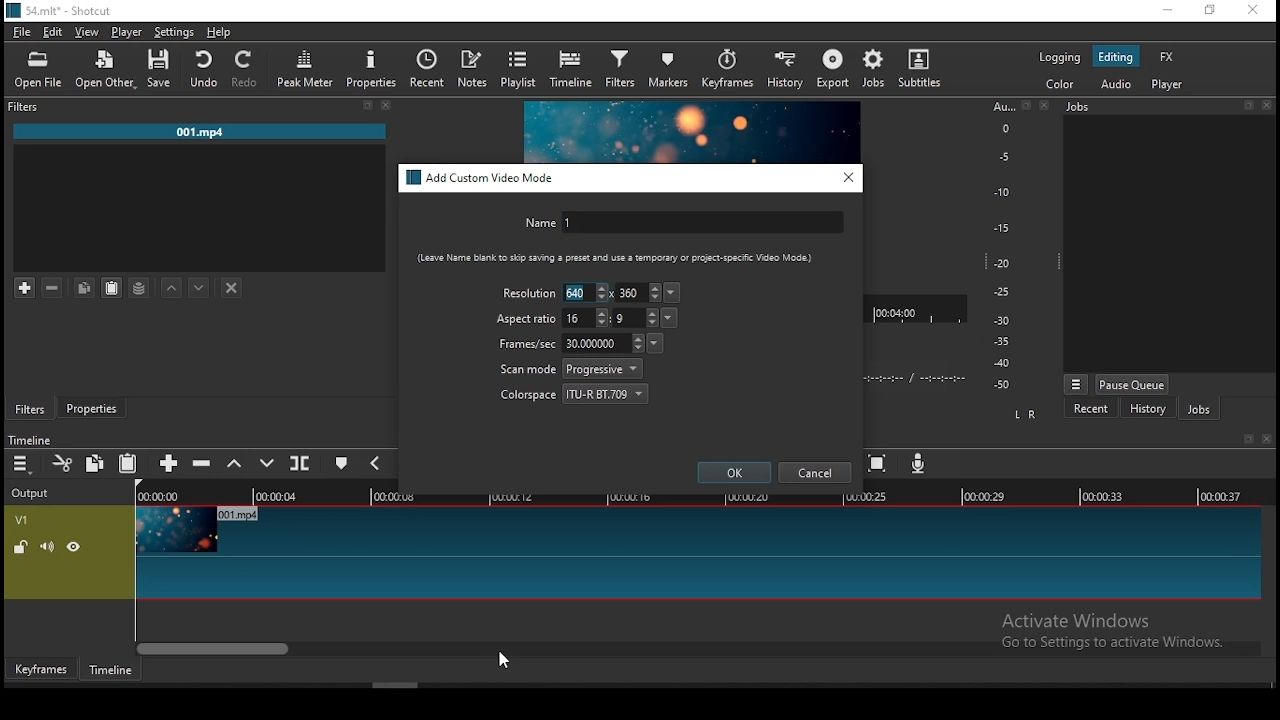 Image resolution: width=1280 pixels, height=720 pixels. I want to click on add custom video mode , so click(482, 178).